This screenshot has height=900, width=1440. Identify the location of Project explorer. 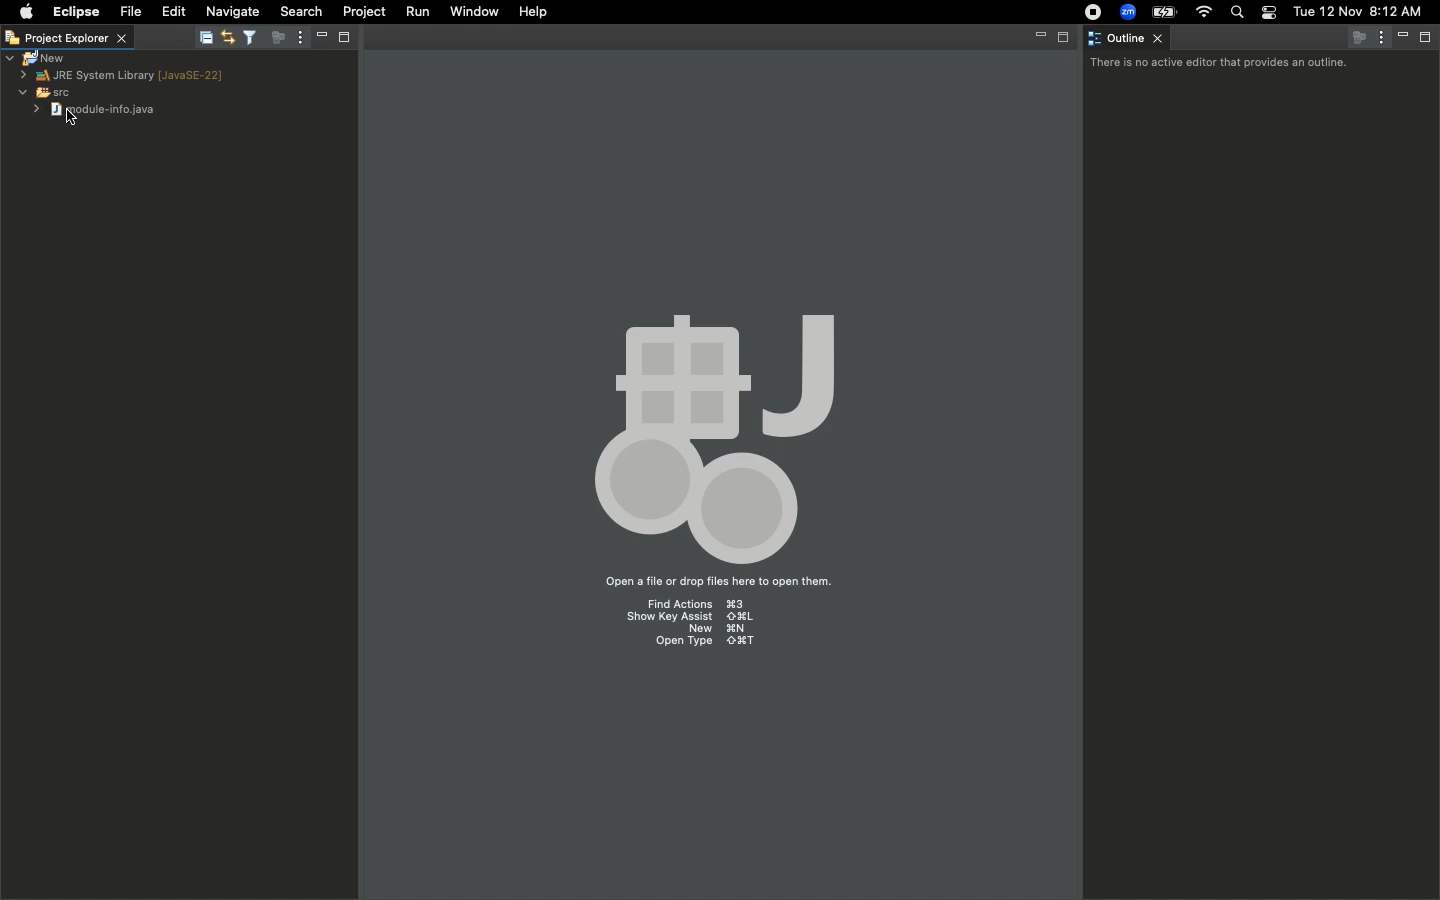
(70, 36).